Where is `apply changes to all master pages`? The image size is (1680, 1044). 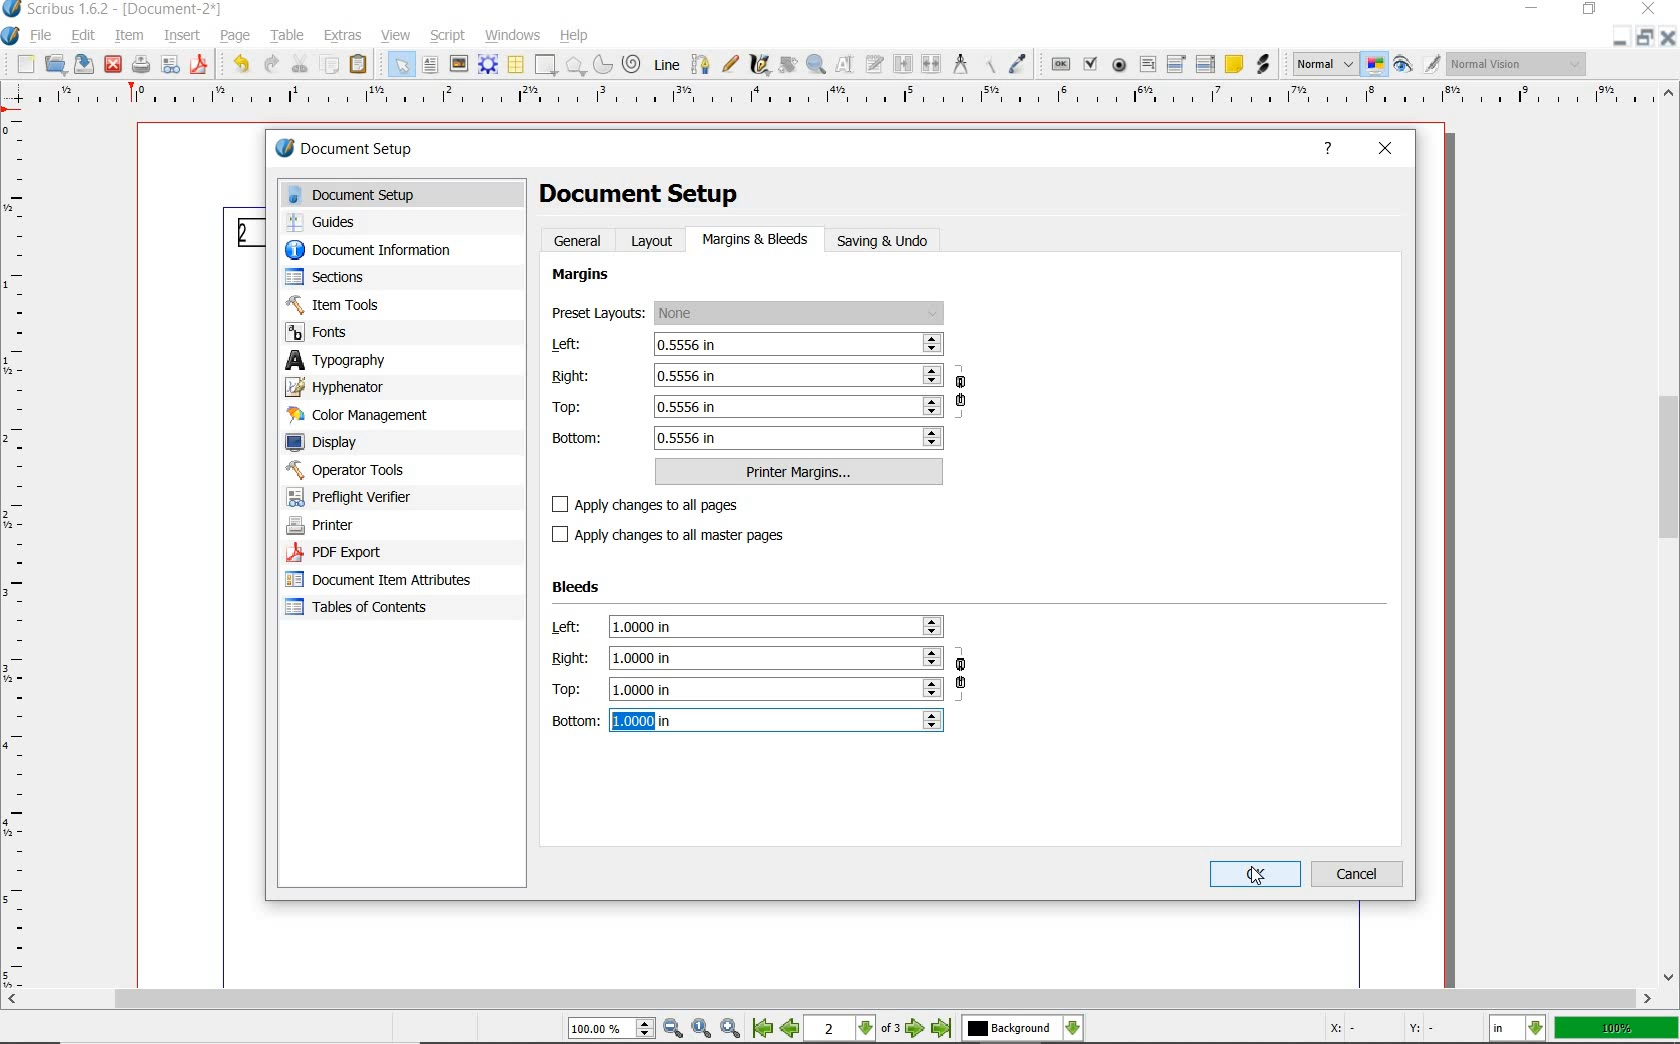 apply changes to all master pages is located at coordinates (679, 535).